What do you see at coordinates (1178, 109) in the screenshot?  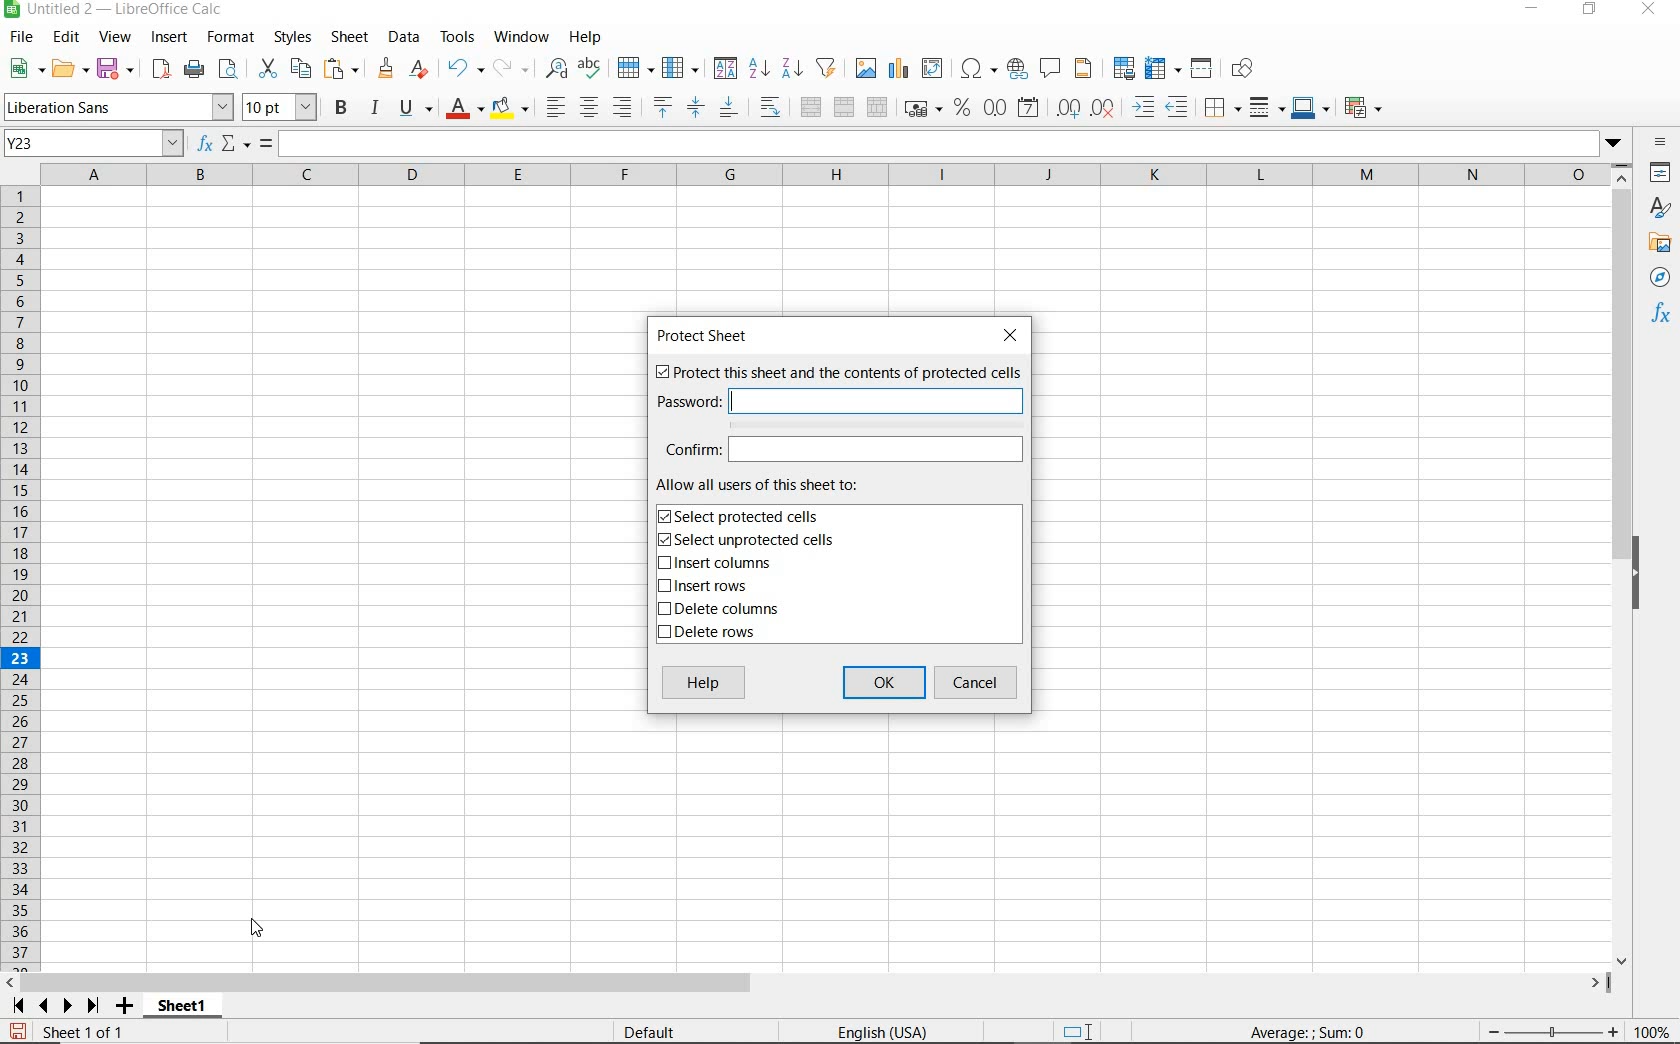 I see `DECREASE INDENT` at bounding box center [1178, 109].